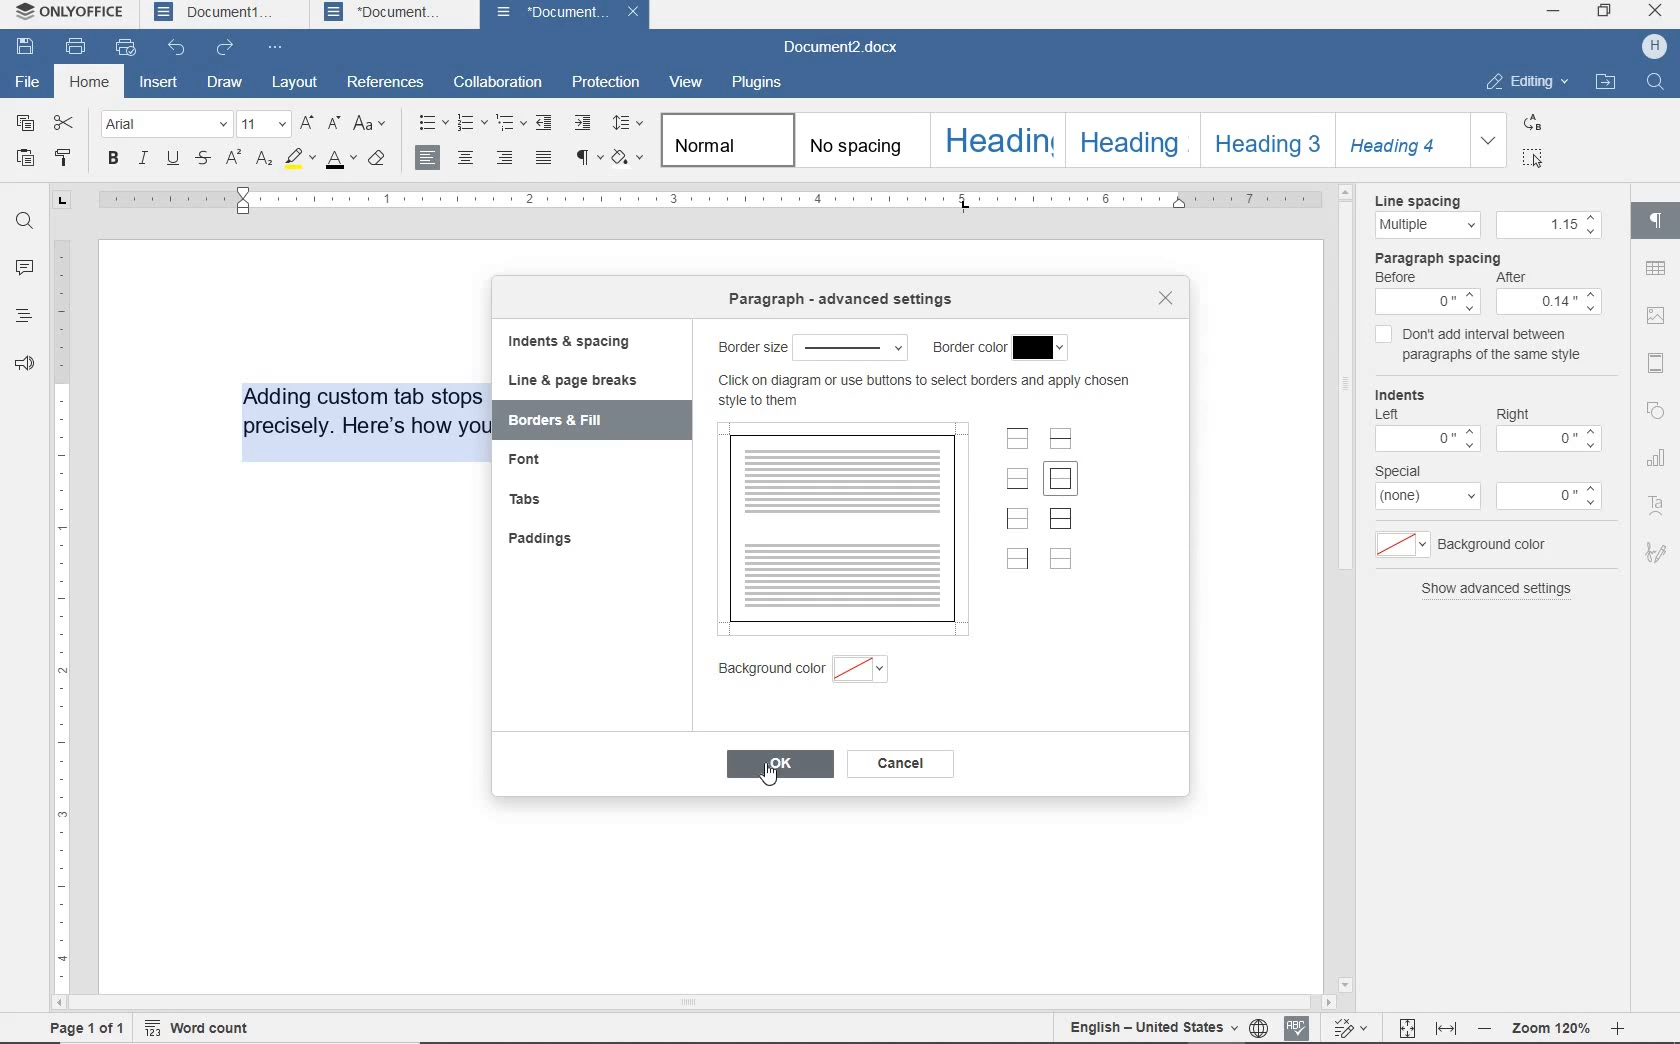 This screenshot has width=1680, height=1044. What do you see at coordinates (166, 124) in the screenshot?
I see `font` at bounding box center [166, 124].